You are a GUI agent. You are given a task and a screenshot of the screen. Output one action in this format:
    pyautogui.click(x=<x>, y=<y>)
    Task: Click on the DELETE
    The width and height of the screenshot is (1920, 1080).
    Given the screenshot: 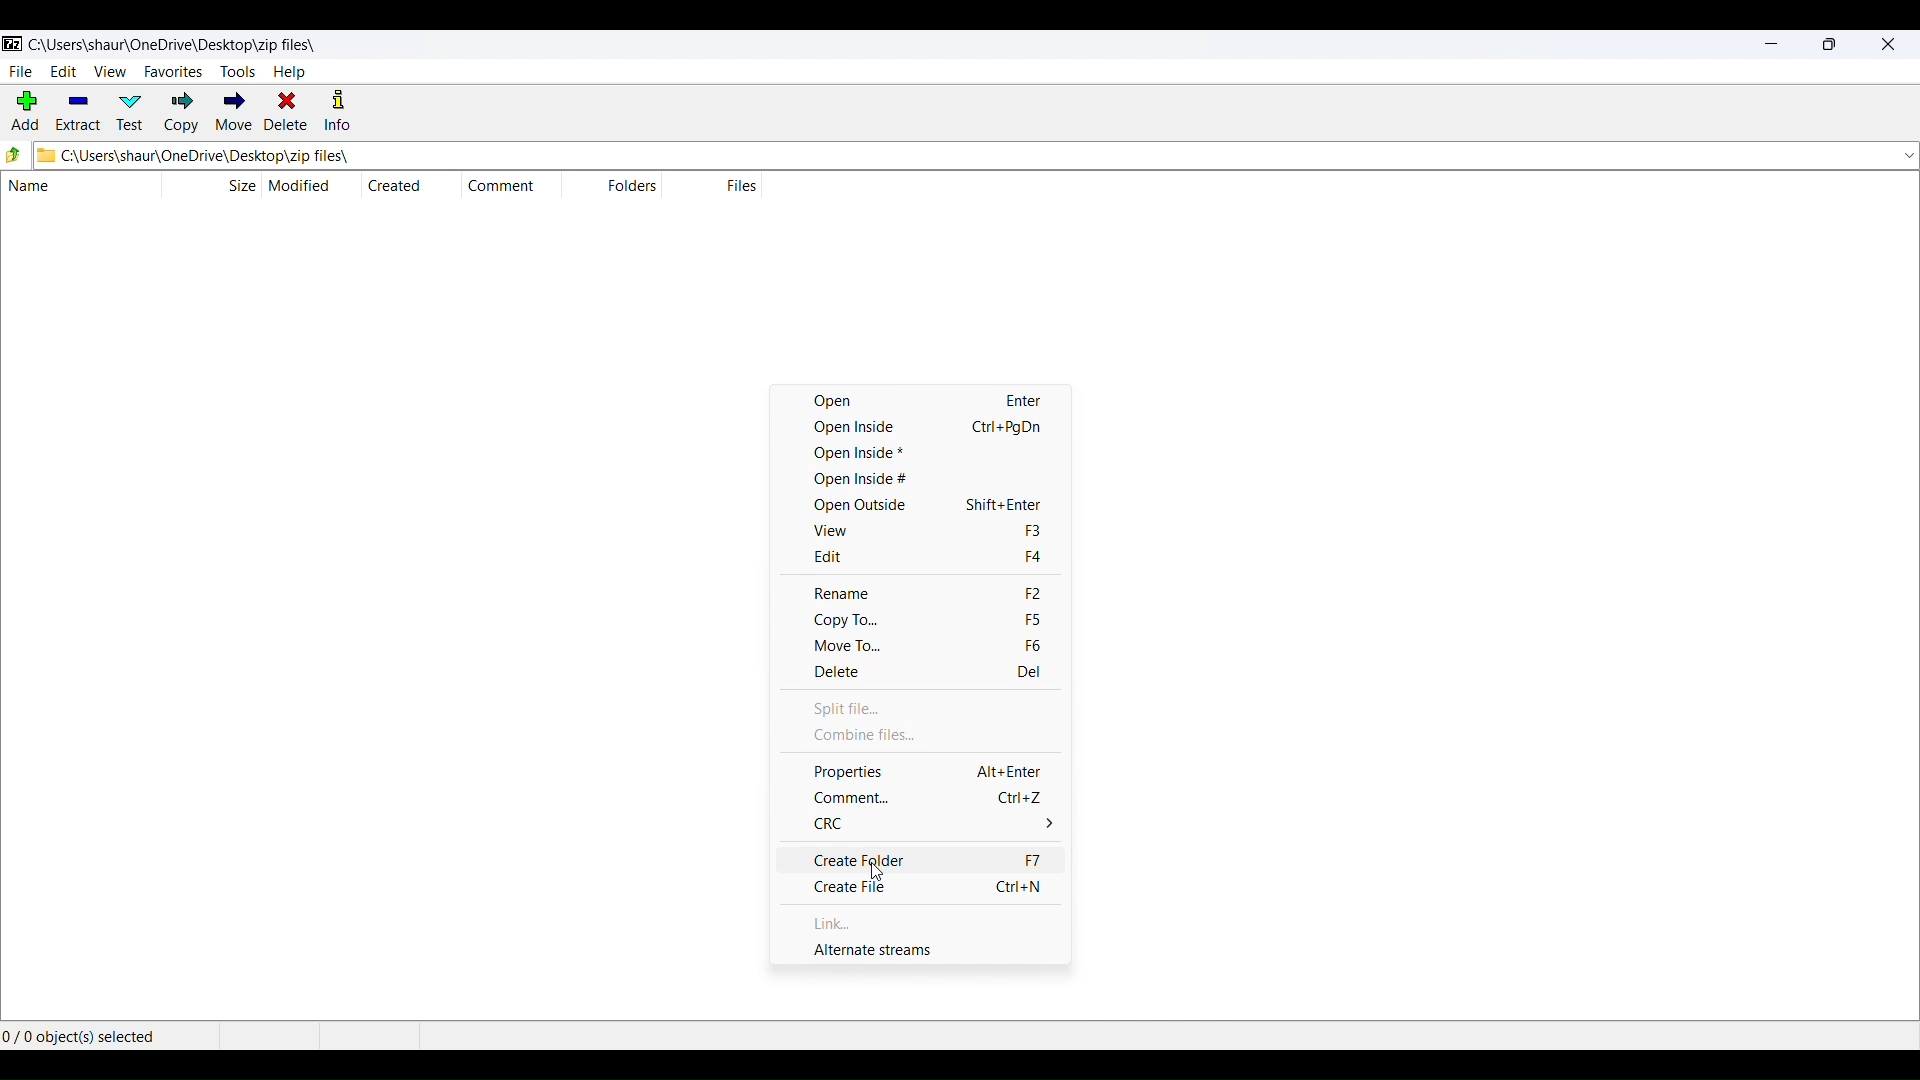 What is the action you would take?
    pyautogui.click(x=286, y=112)
    